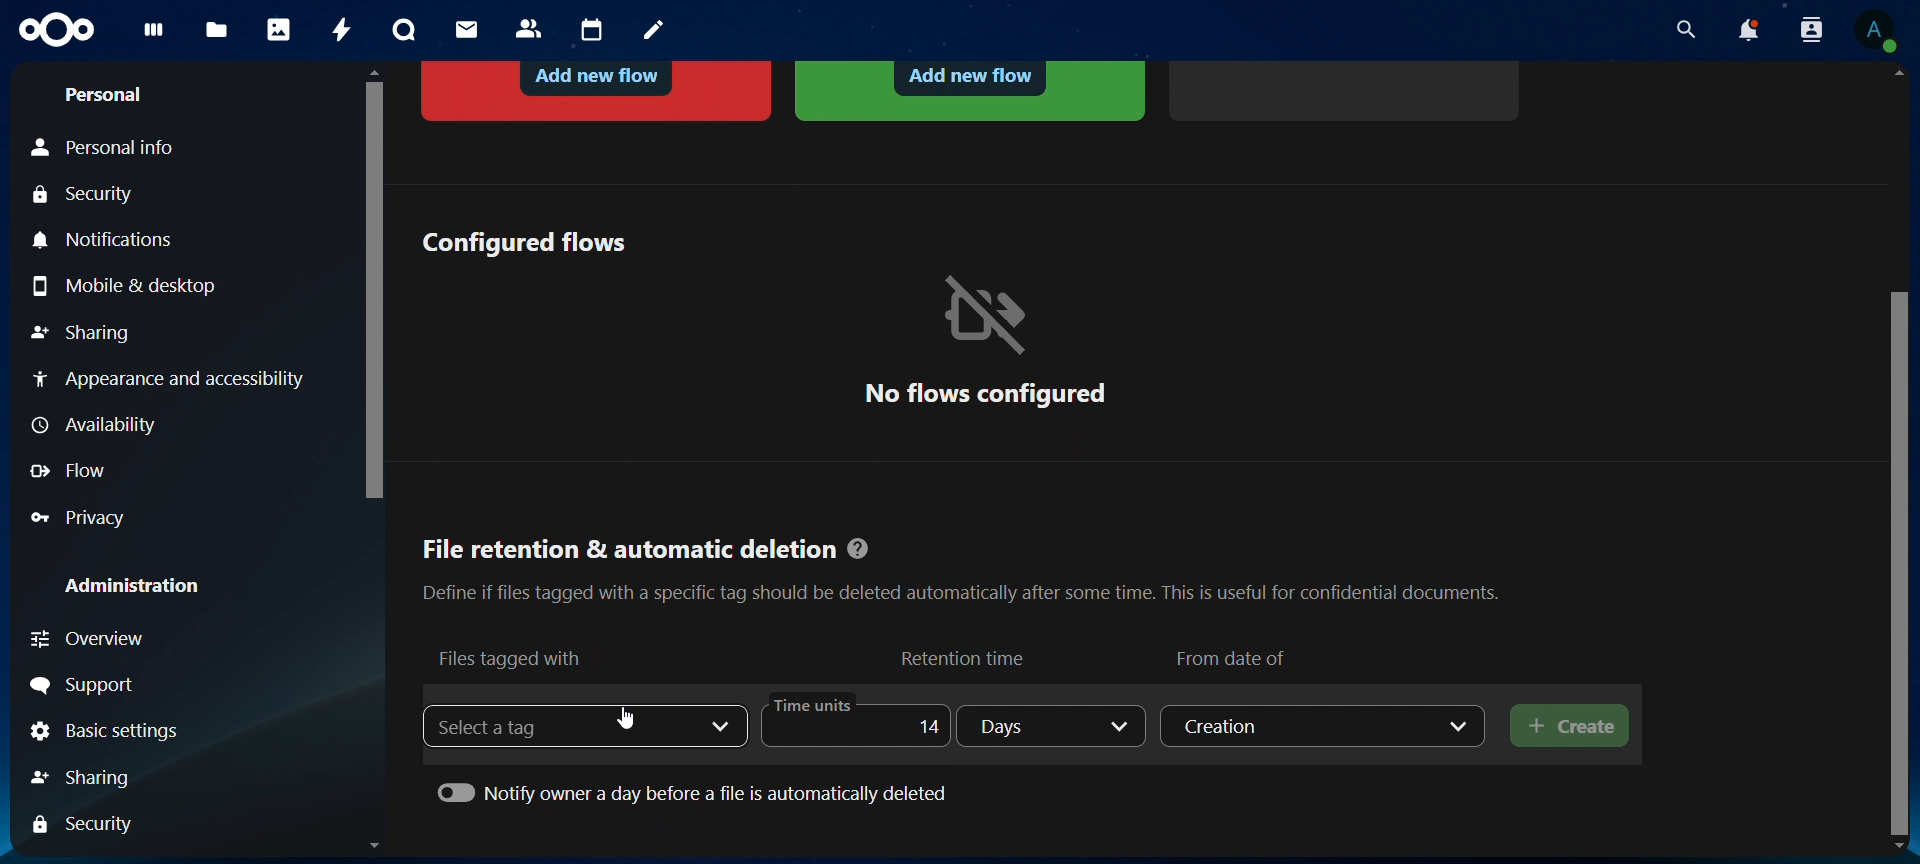 The width and height of the screenshot is (1920, 864). What do you see at coordinates (130, 285) in the screenshot?
I see `mobile & desktop` at bounding box center [130, 285].